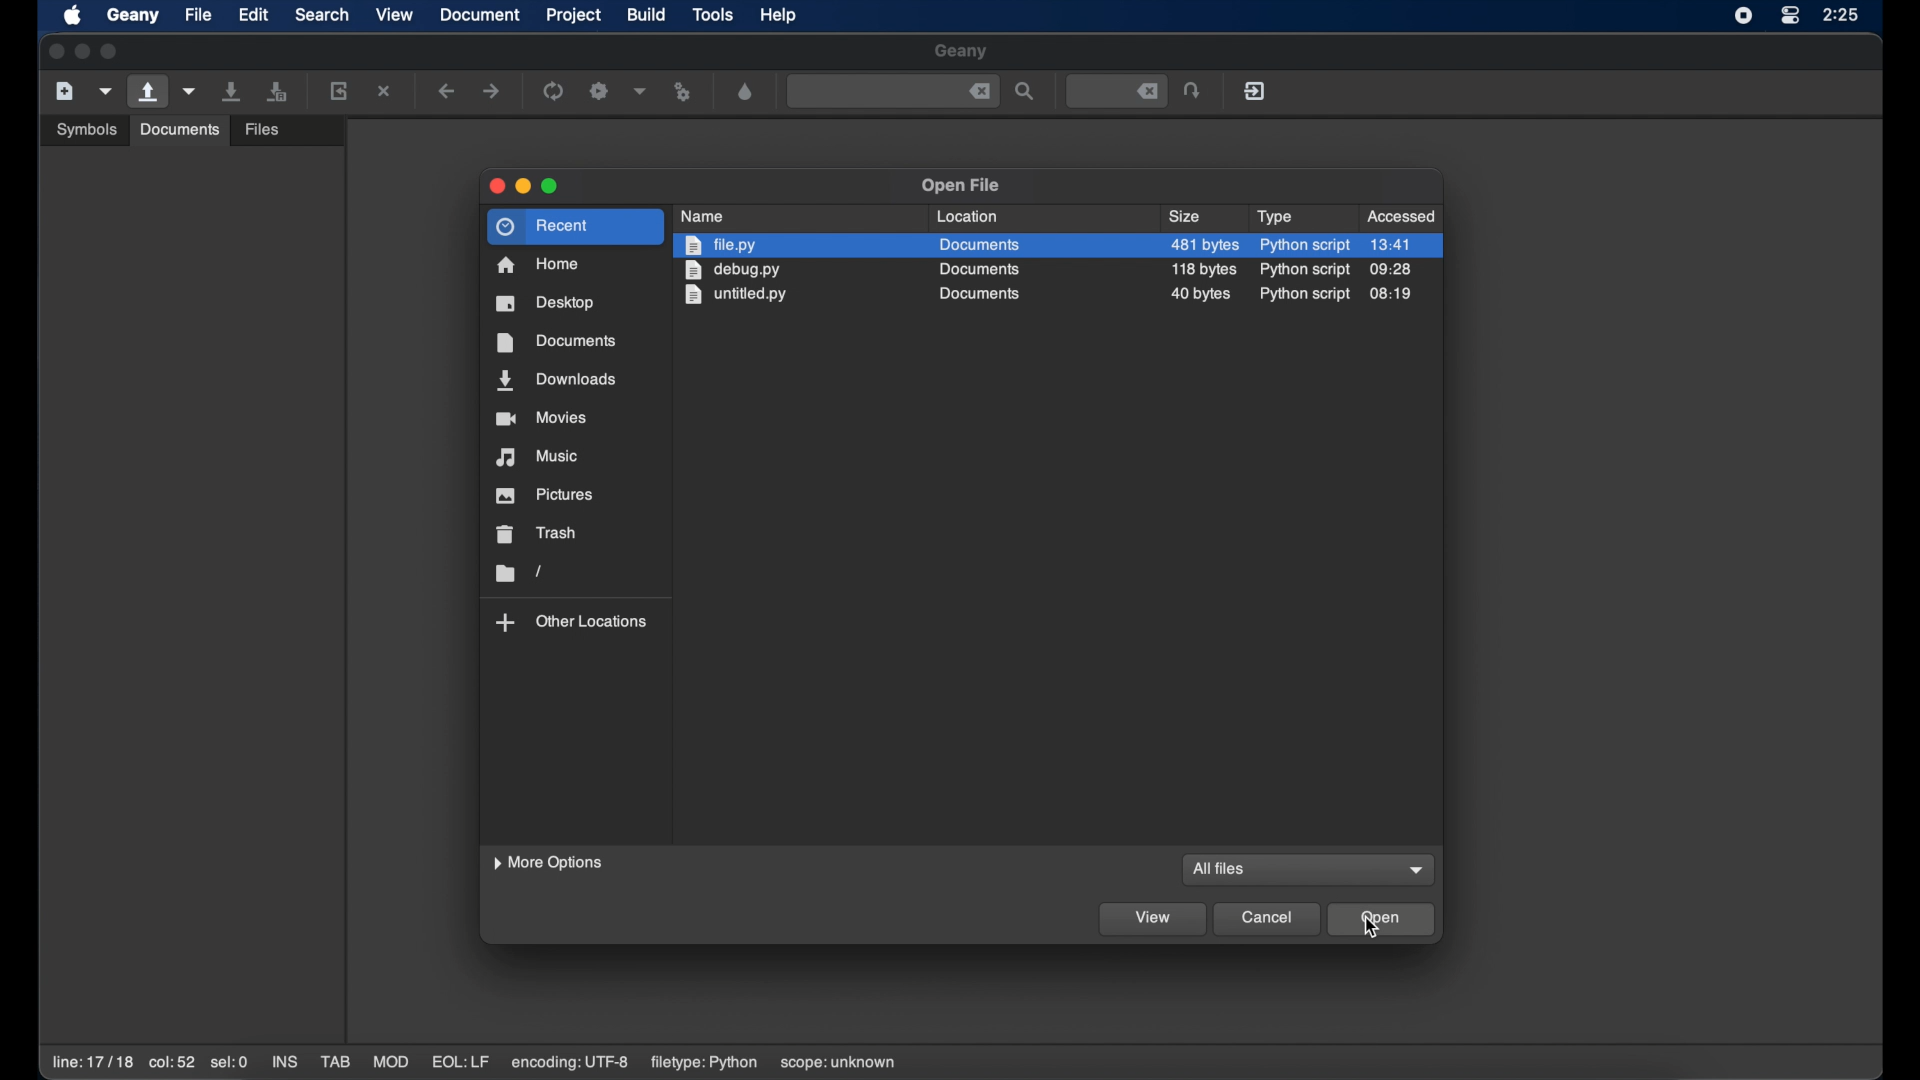  What do you see at coordinates (1204, 245) in the screenshot?
I see `482 size` at bounding box center [1204, 245].